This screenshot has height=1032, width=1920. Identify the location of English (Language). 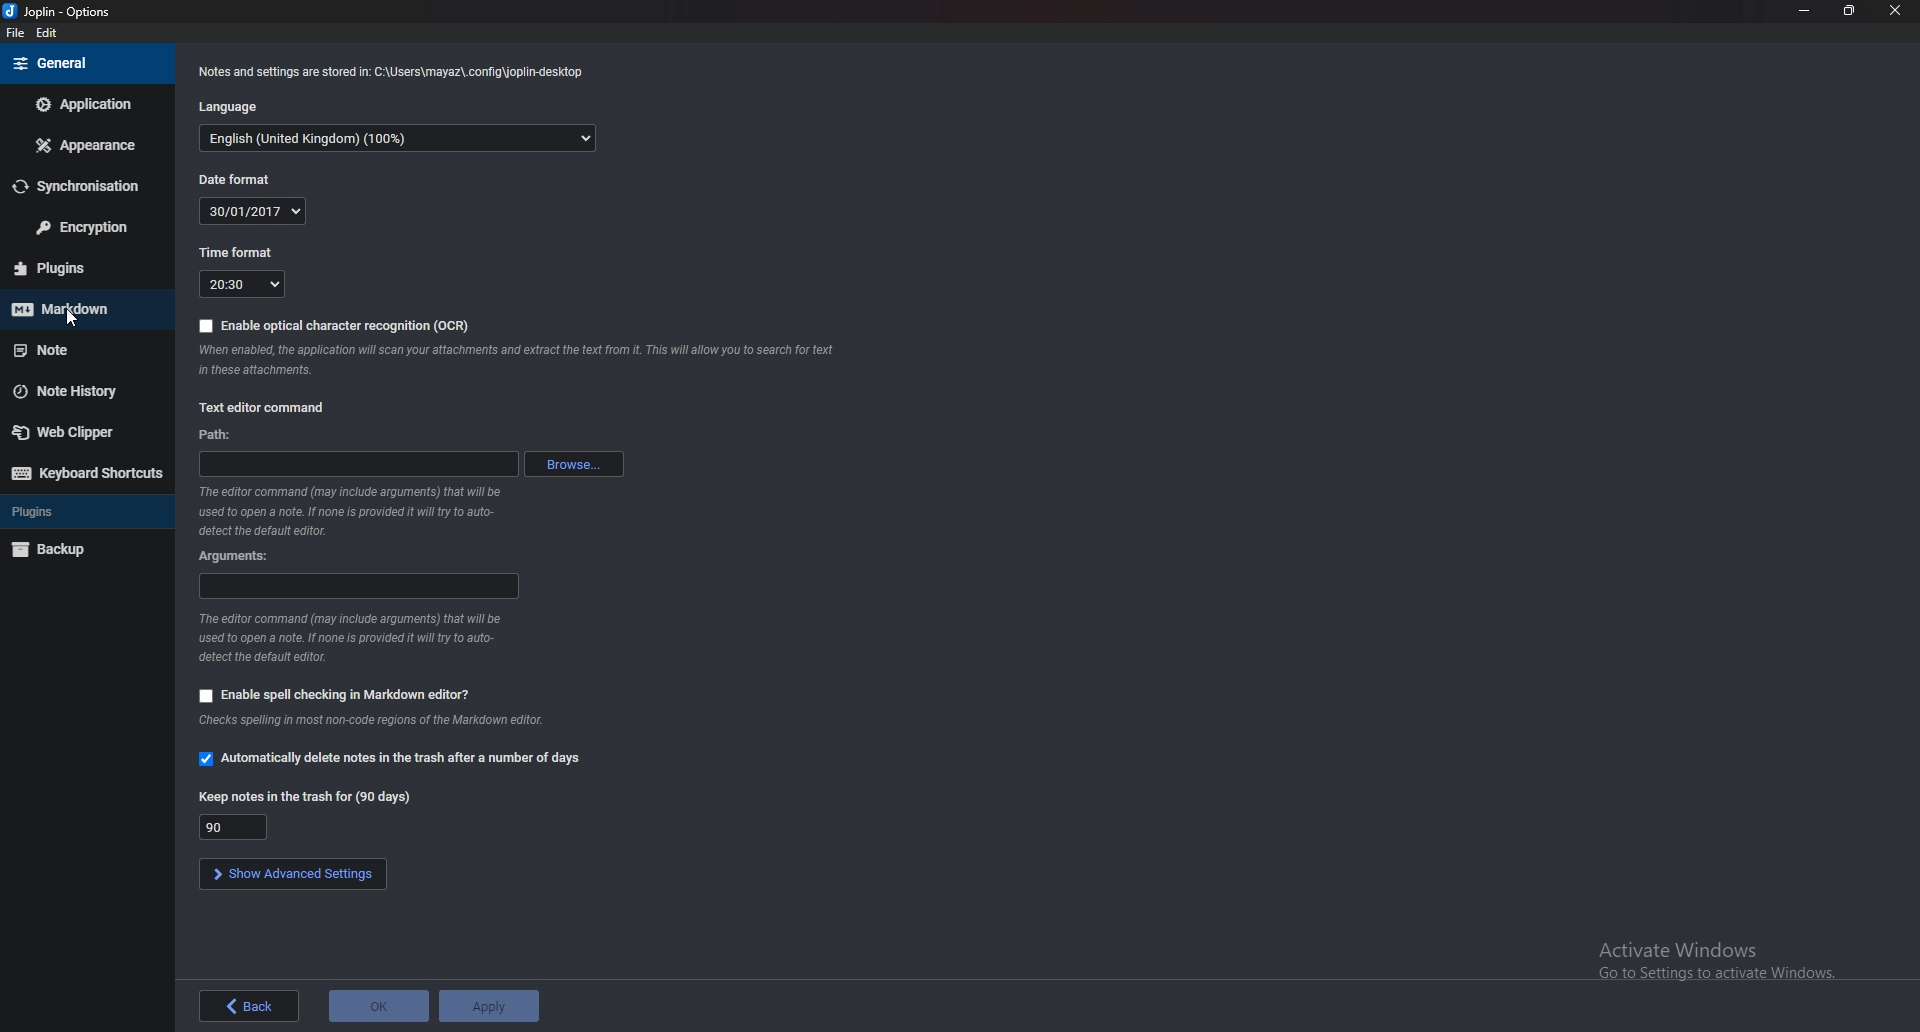
(395, 138).